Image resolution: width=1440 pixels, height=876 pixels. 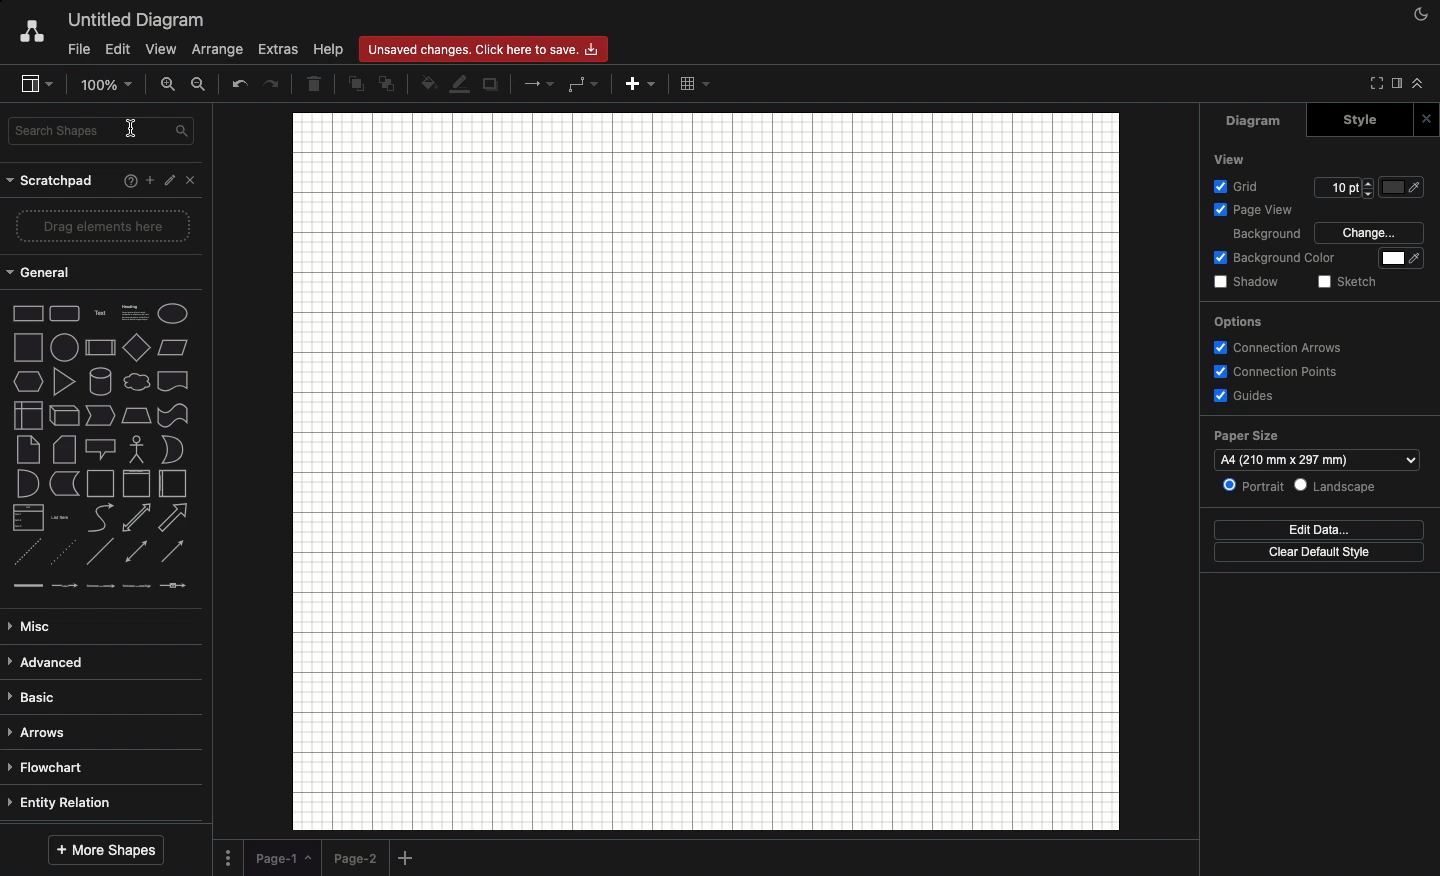 What do you see at coordinates (137, 21) in the screenshot?
I see `Untitled` at bounding box center [137, 21].